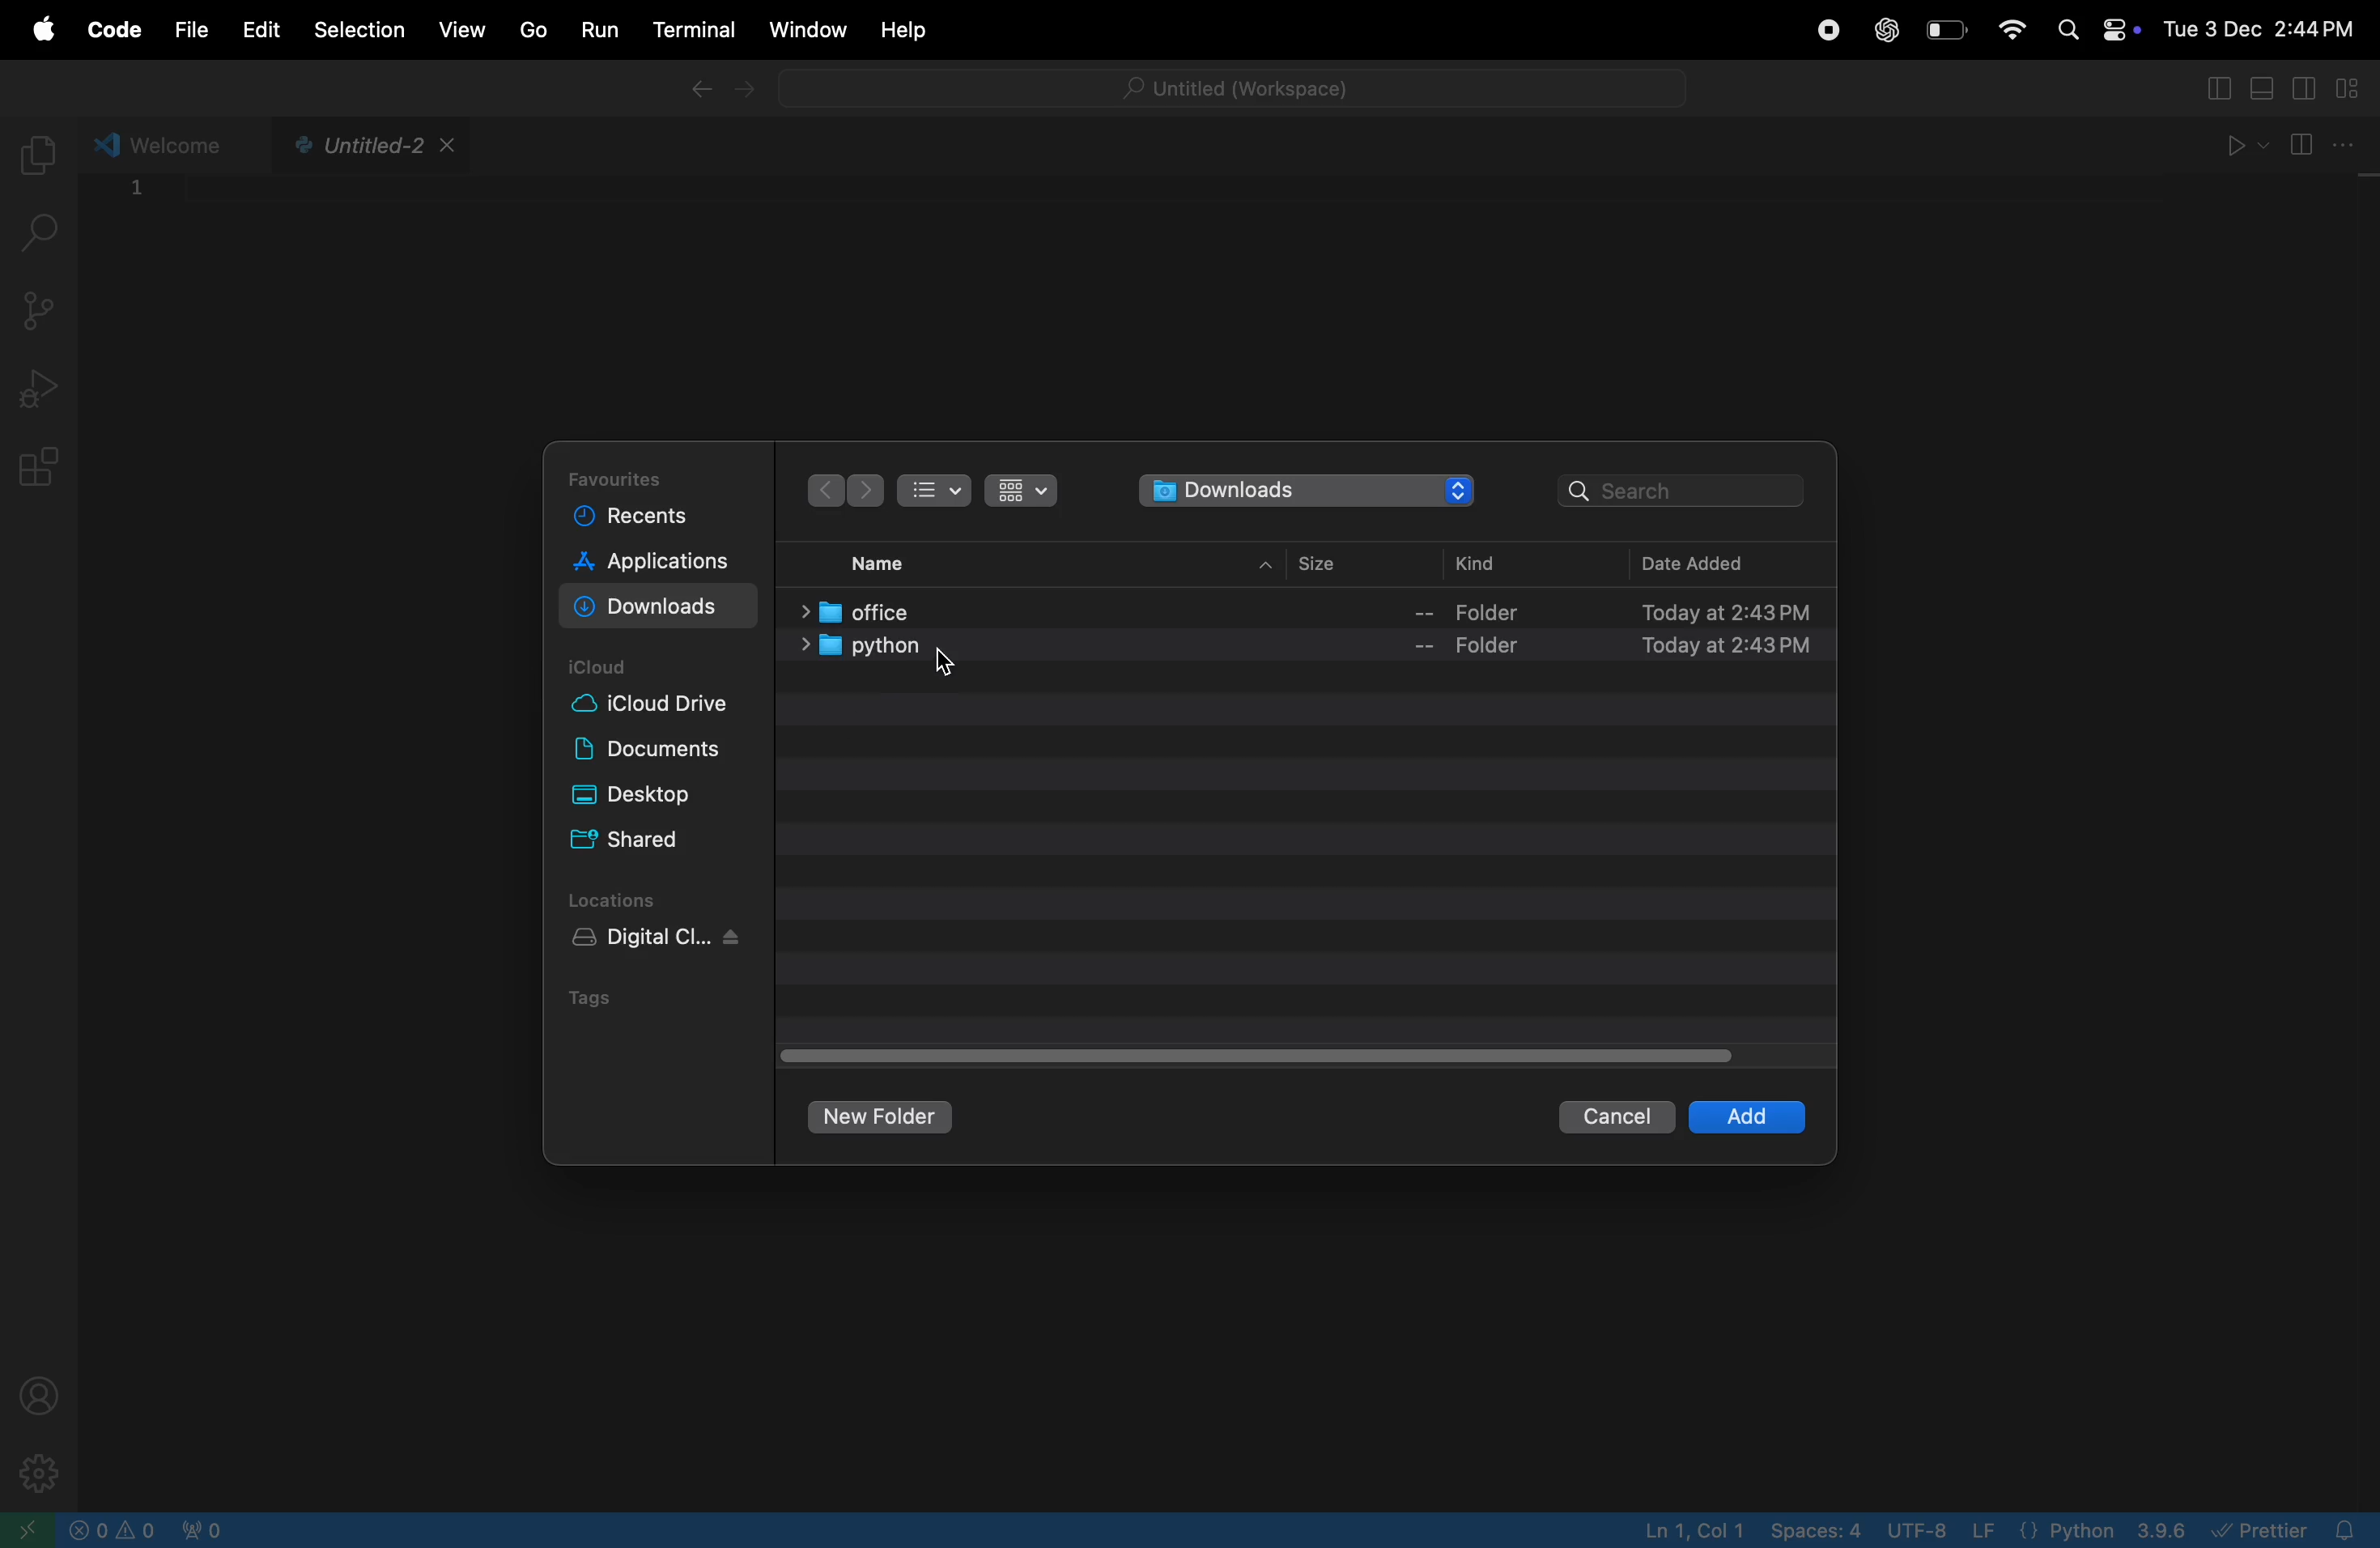 This screenshot has height=1548, width=2380. What do you see at coordinates (1949, 29) in the screenshot?
I see `battery` at bounding box center [1949, 29].